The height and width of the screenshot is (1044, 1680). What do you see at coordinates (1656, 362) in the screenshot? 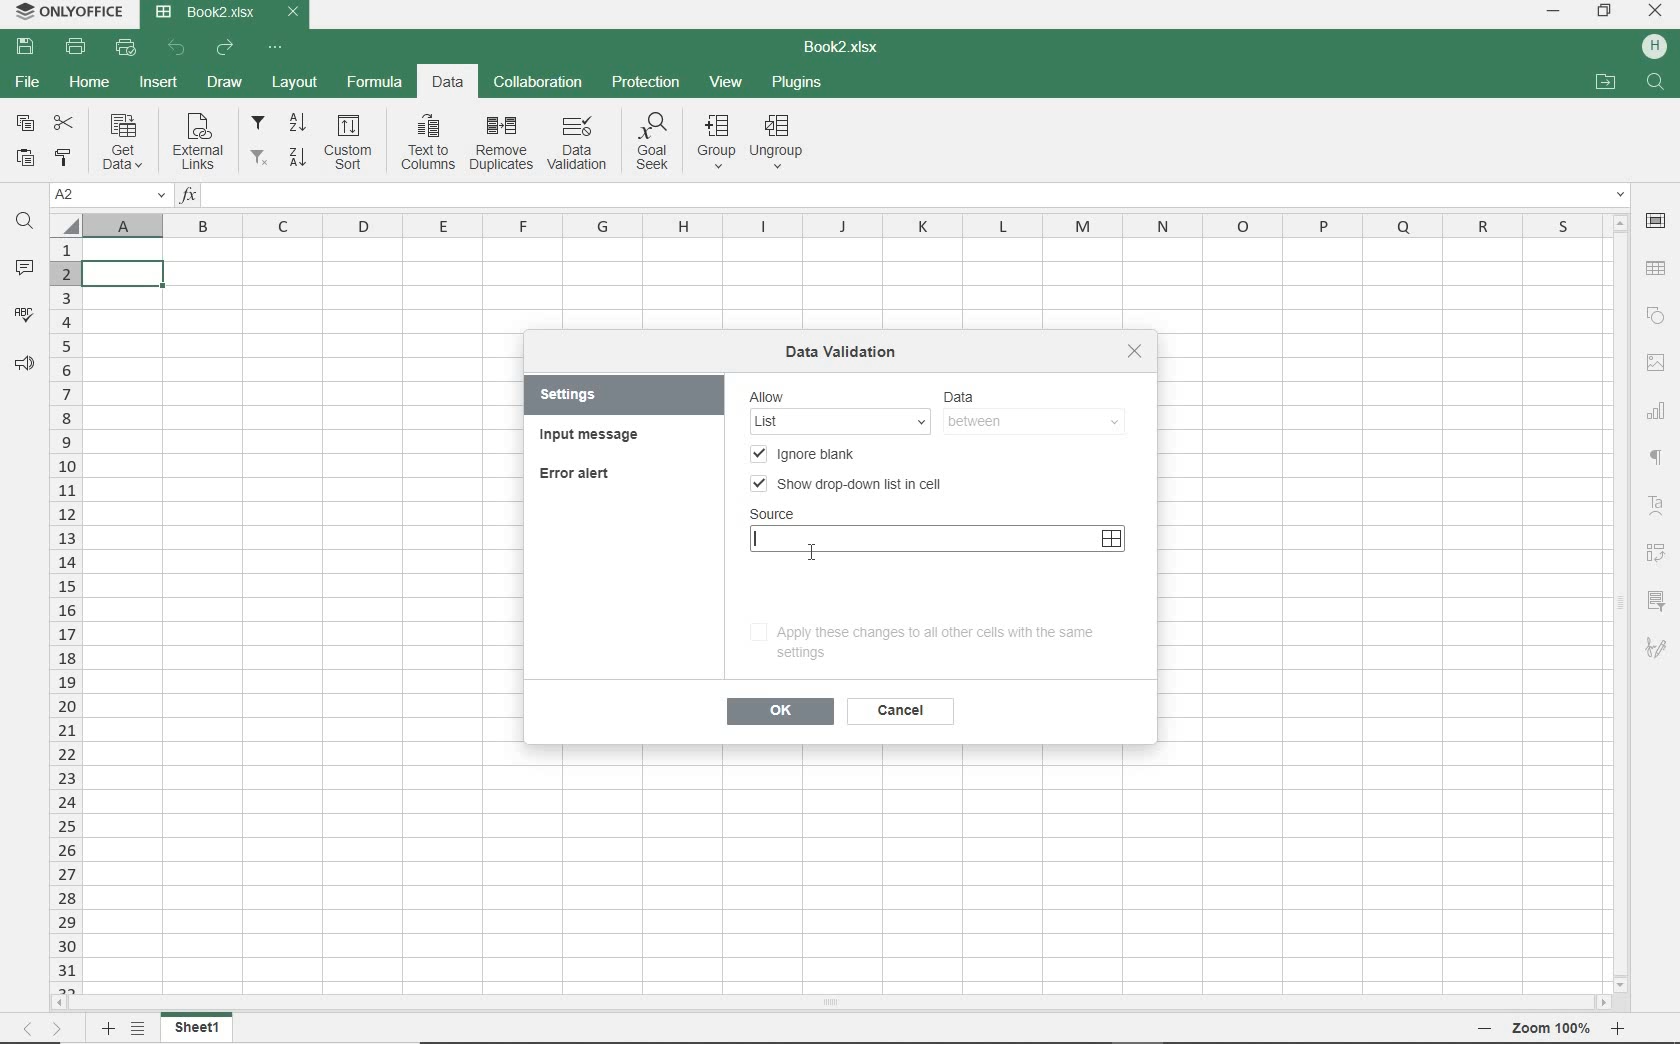
I see `IMAGE` at bounding box center [1656, 362].